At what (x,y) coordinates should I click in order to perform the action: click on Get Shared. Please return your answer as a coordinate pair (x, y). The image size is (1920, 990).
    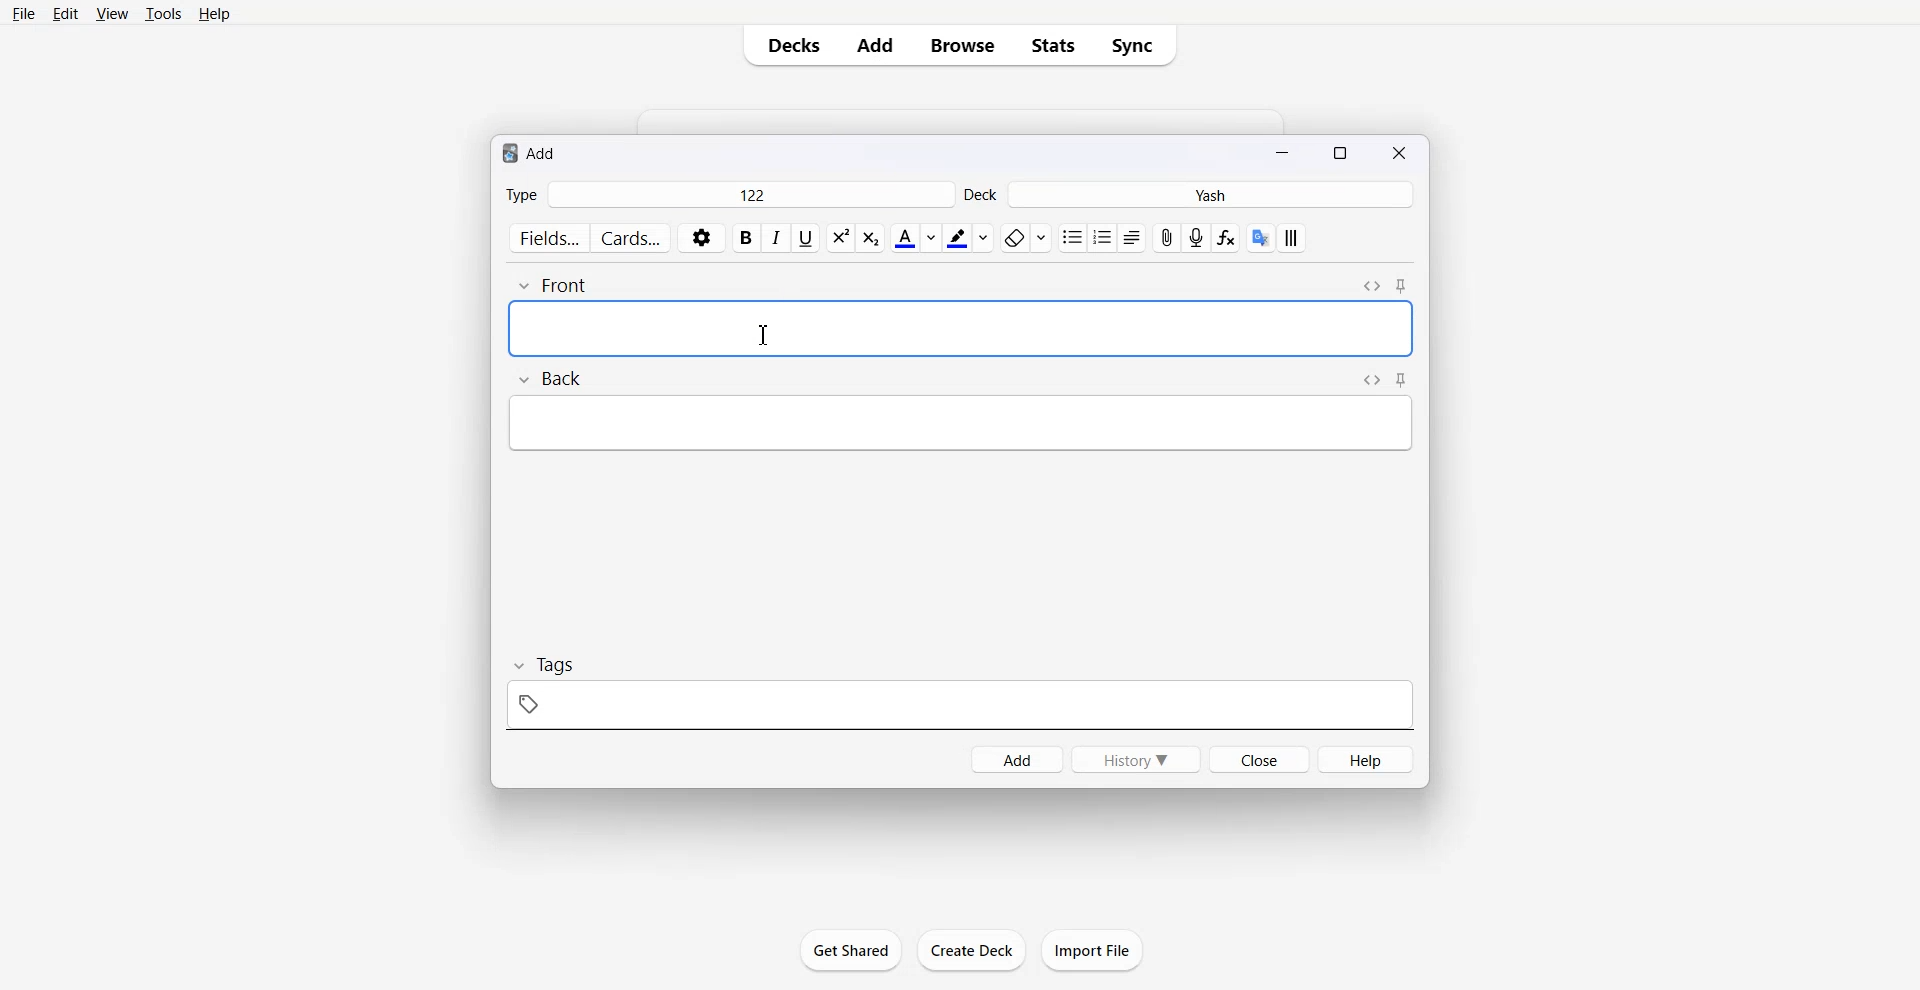
    Looking at the image, I should click on (852, 950).